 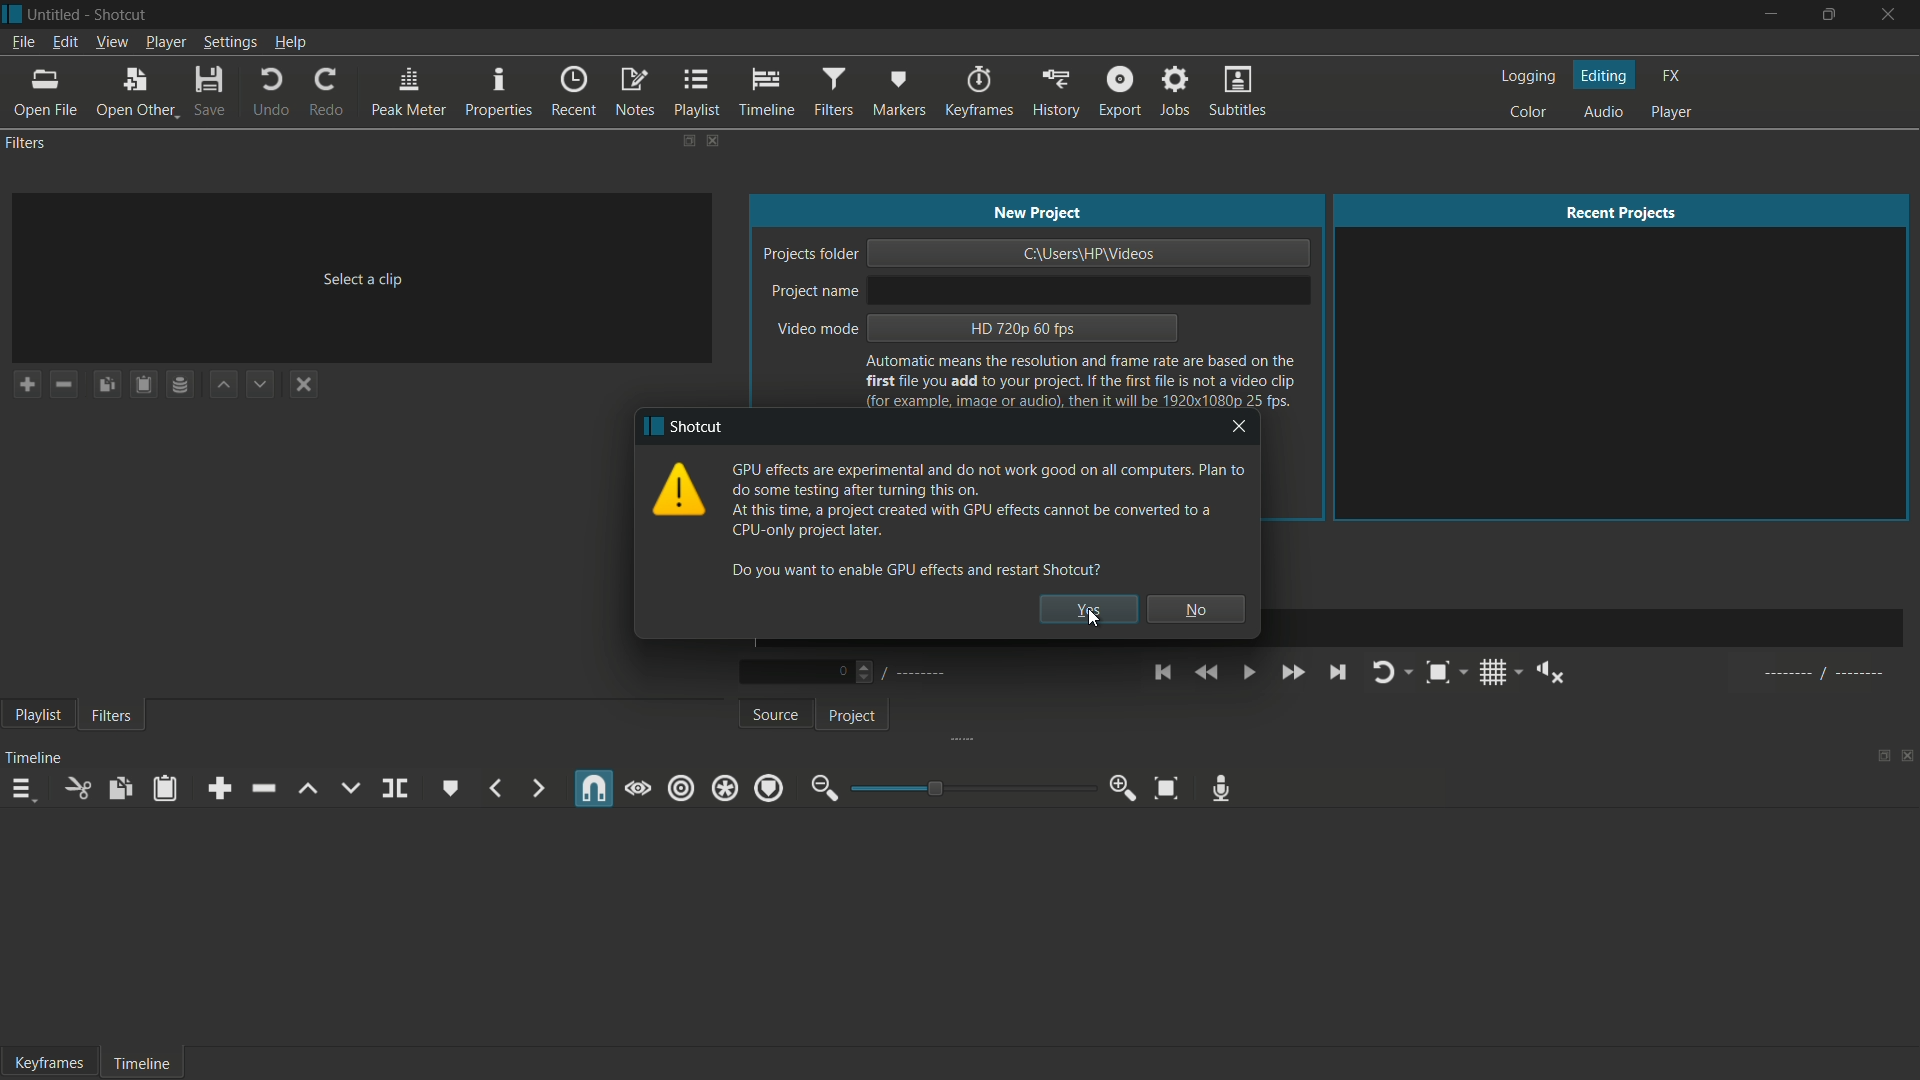 What do you see at coordinates (1056, 92) in the screenshot?
I see `history` at bounding box center [1056, 92].